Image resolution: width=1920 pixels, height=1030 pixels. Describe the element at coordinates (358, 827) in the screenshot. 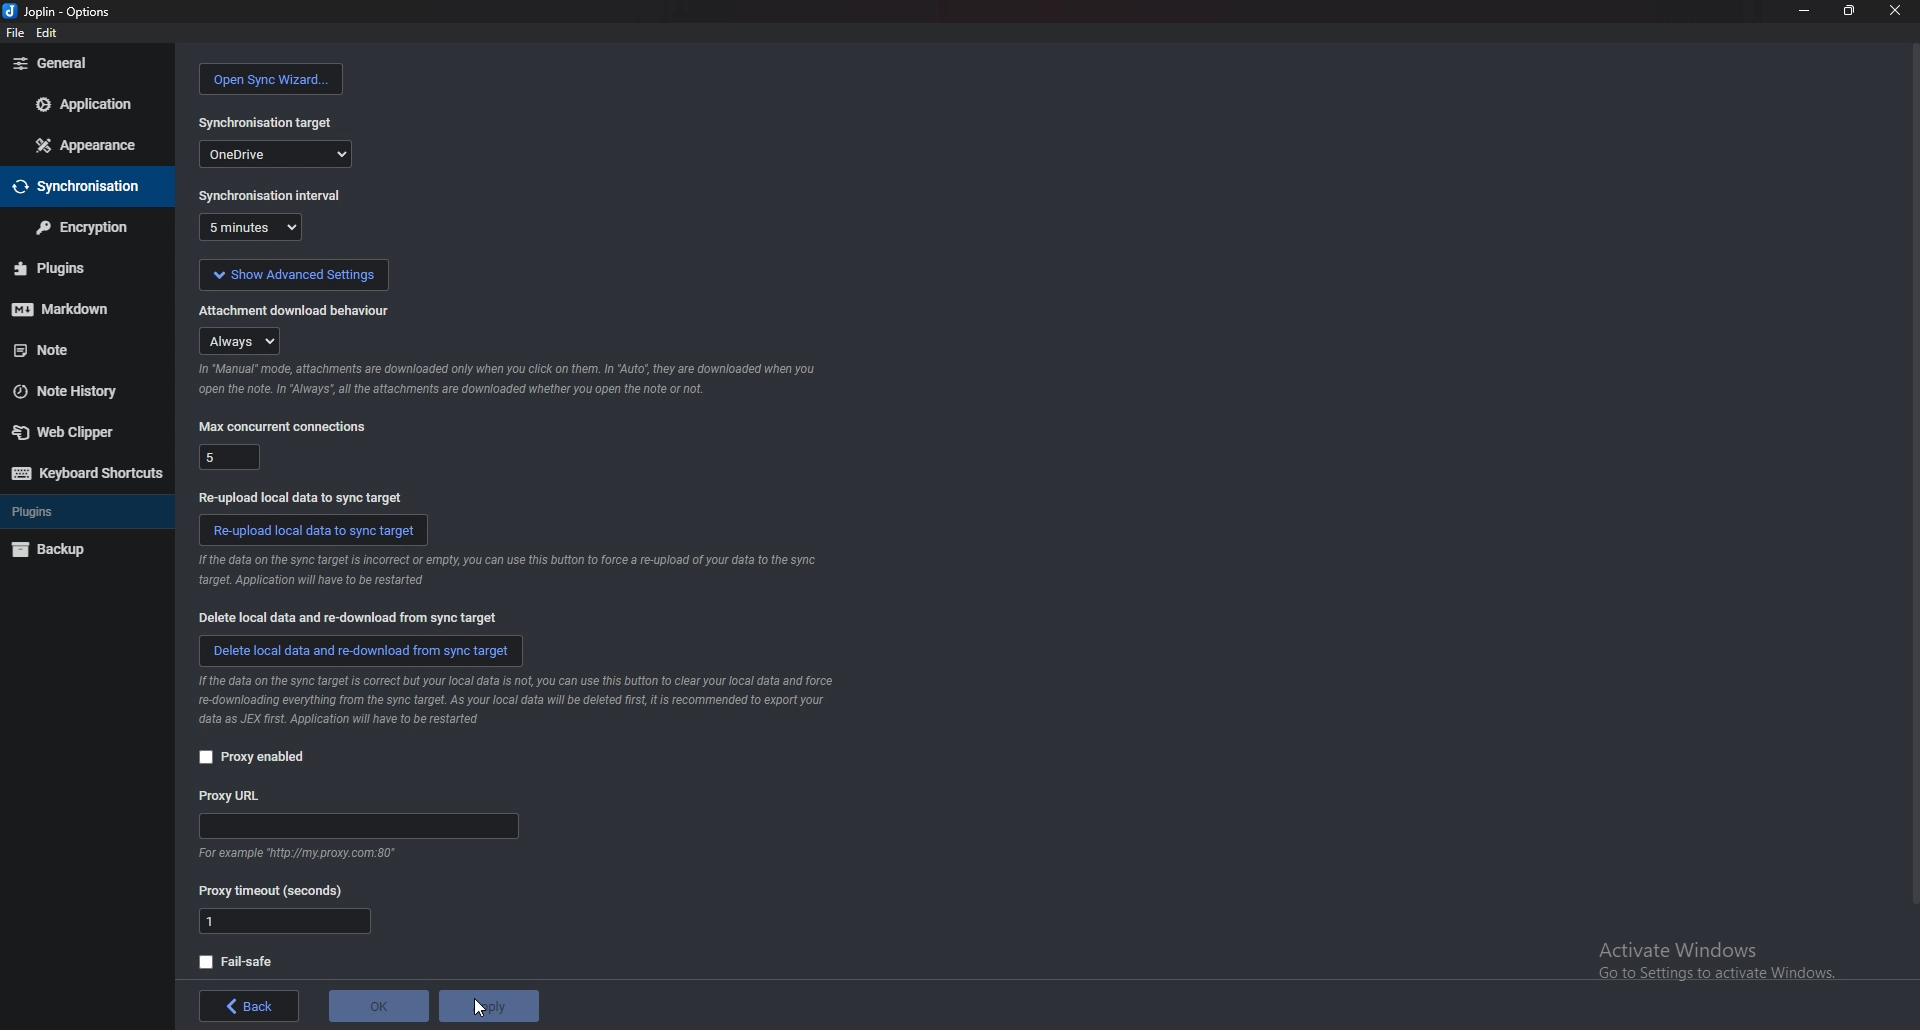

I see `proxy url` at that location.